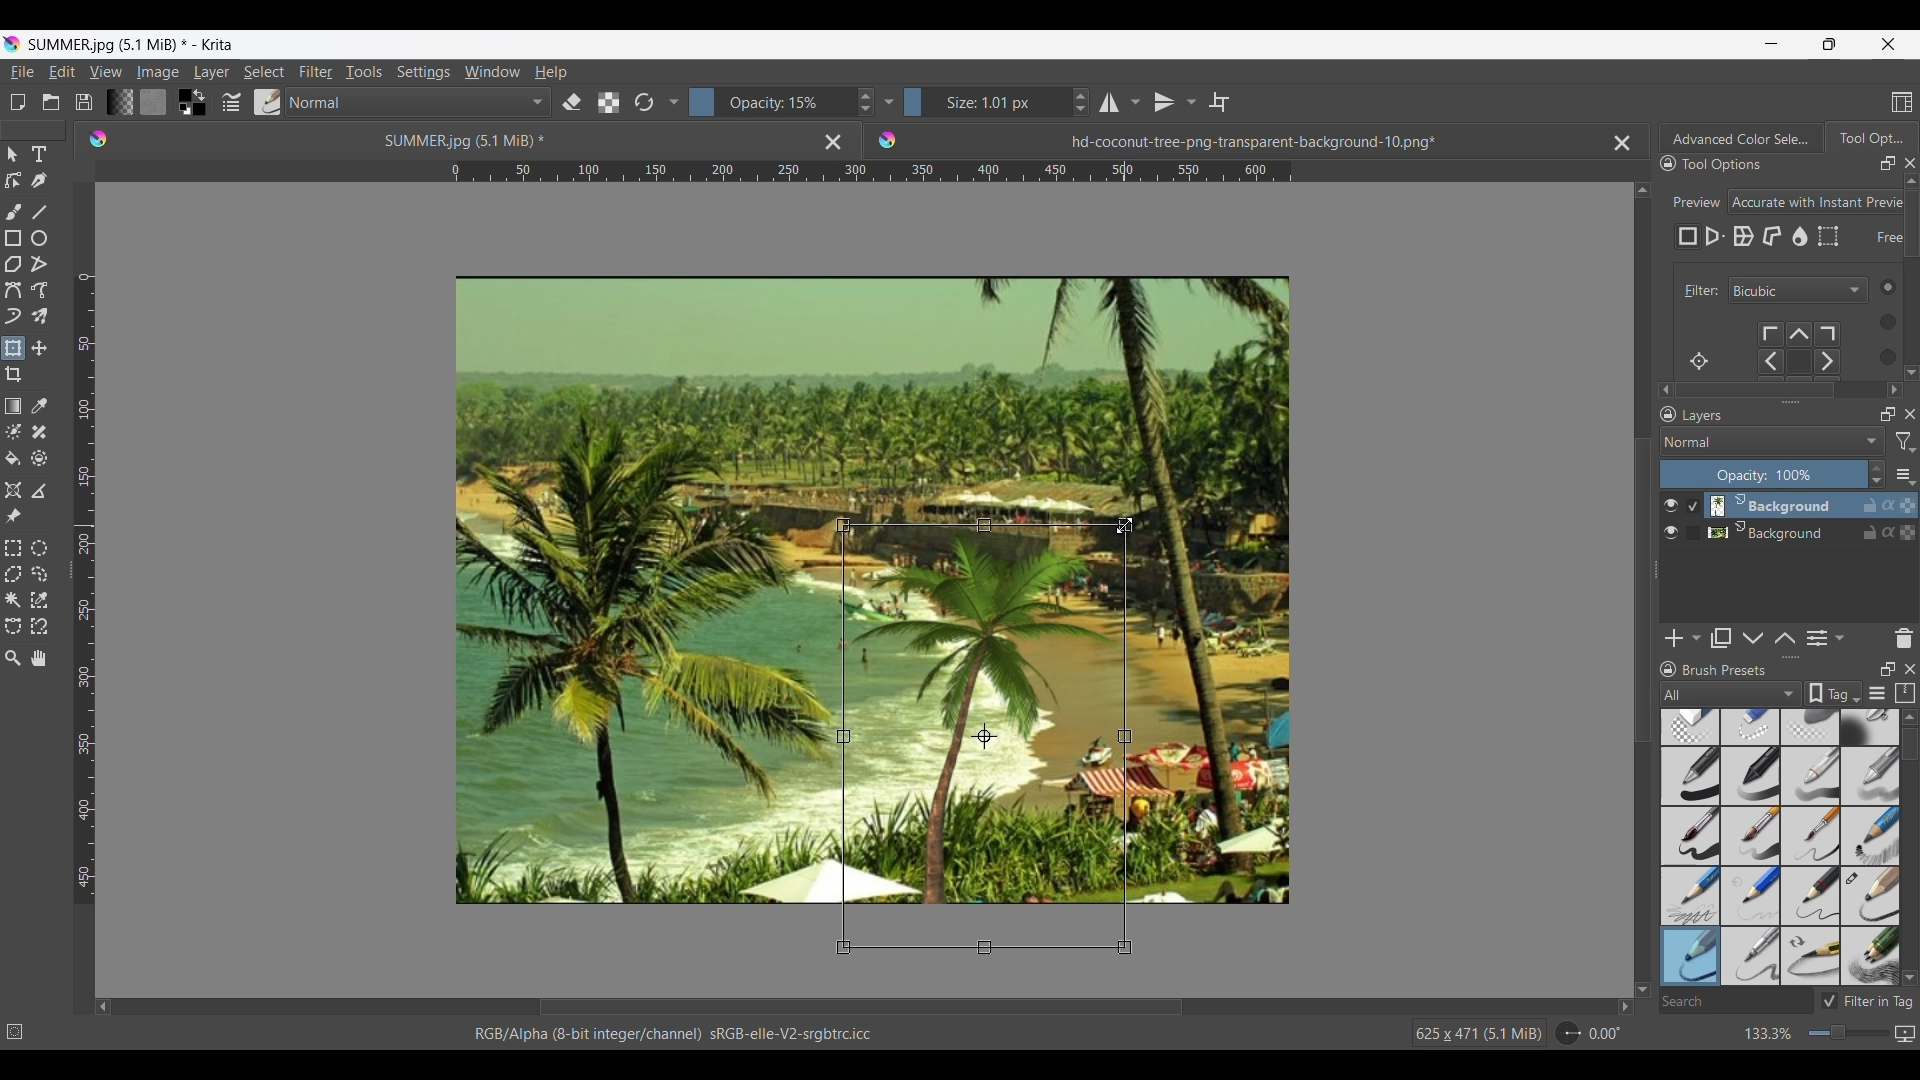 This screenshot has width=1920, height=1080. Describe the element at coordinates (38, 317) in the screenshot. I see `Multibrush tool` at that location.